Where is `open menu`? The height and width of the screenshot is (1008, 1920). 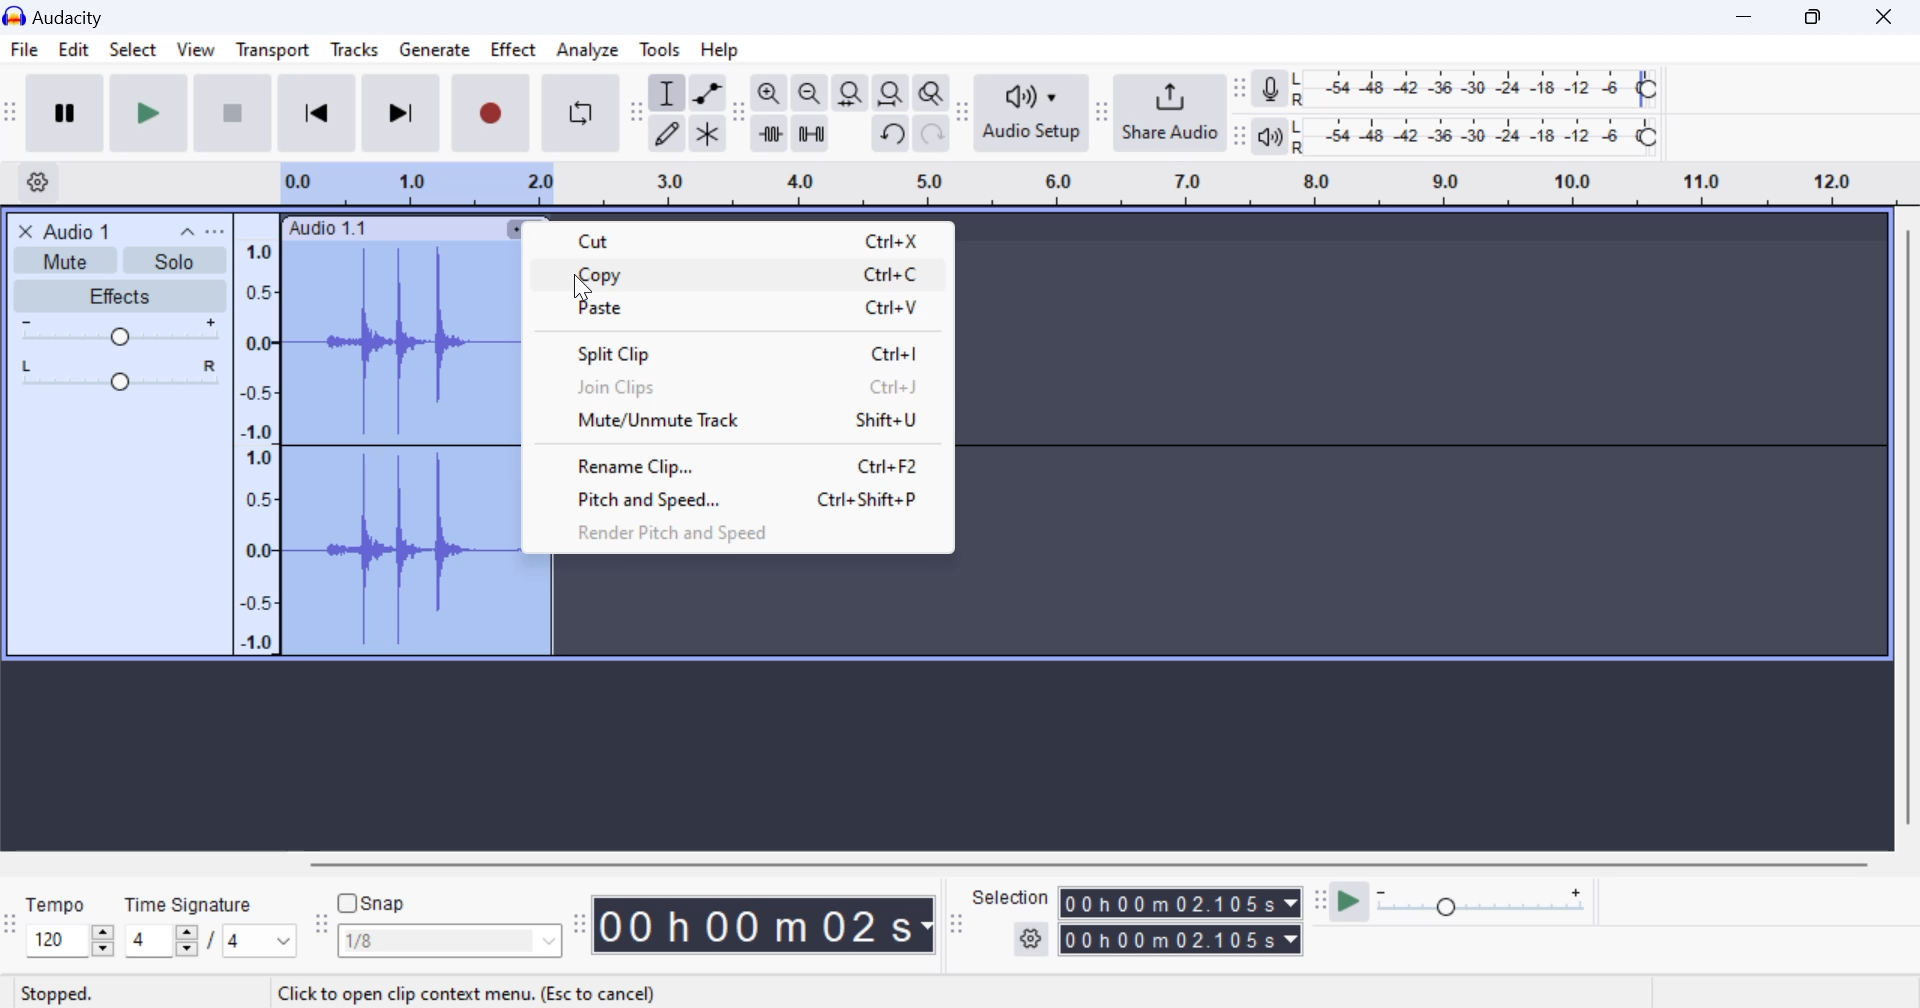
open menu is located at coordinates (215, 231).